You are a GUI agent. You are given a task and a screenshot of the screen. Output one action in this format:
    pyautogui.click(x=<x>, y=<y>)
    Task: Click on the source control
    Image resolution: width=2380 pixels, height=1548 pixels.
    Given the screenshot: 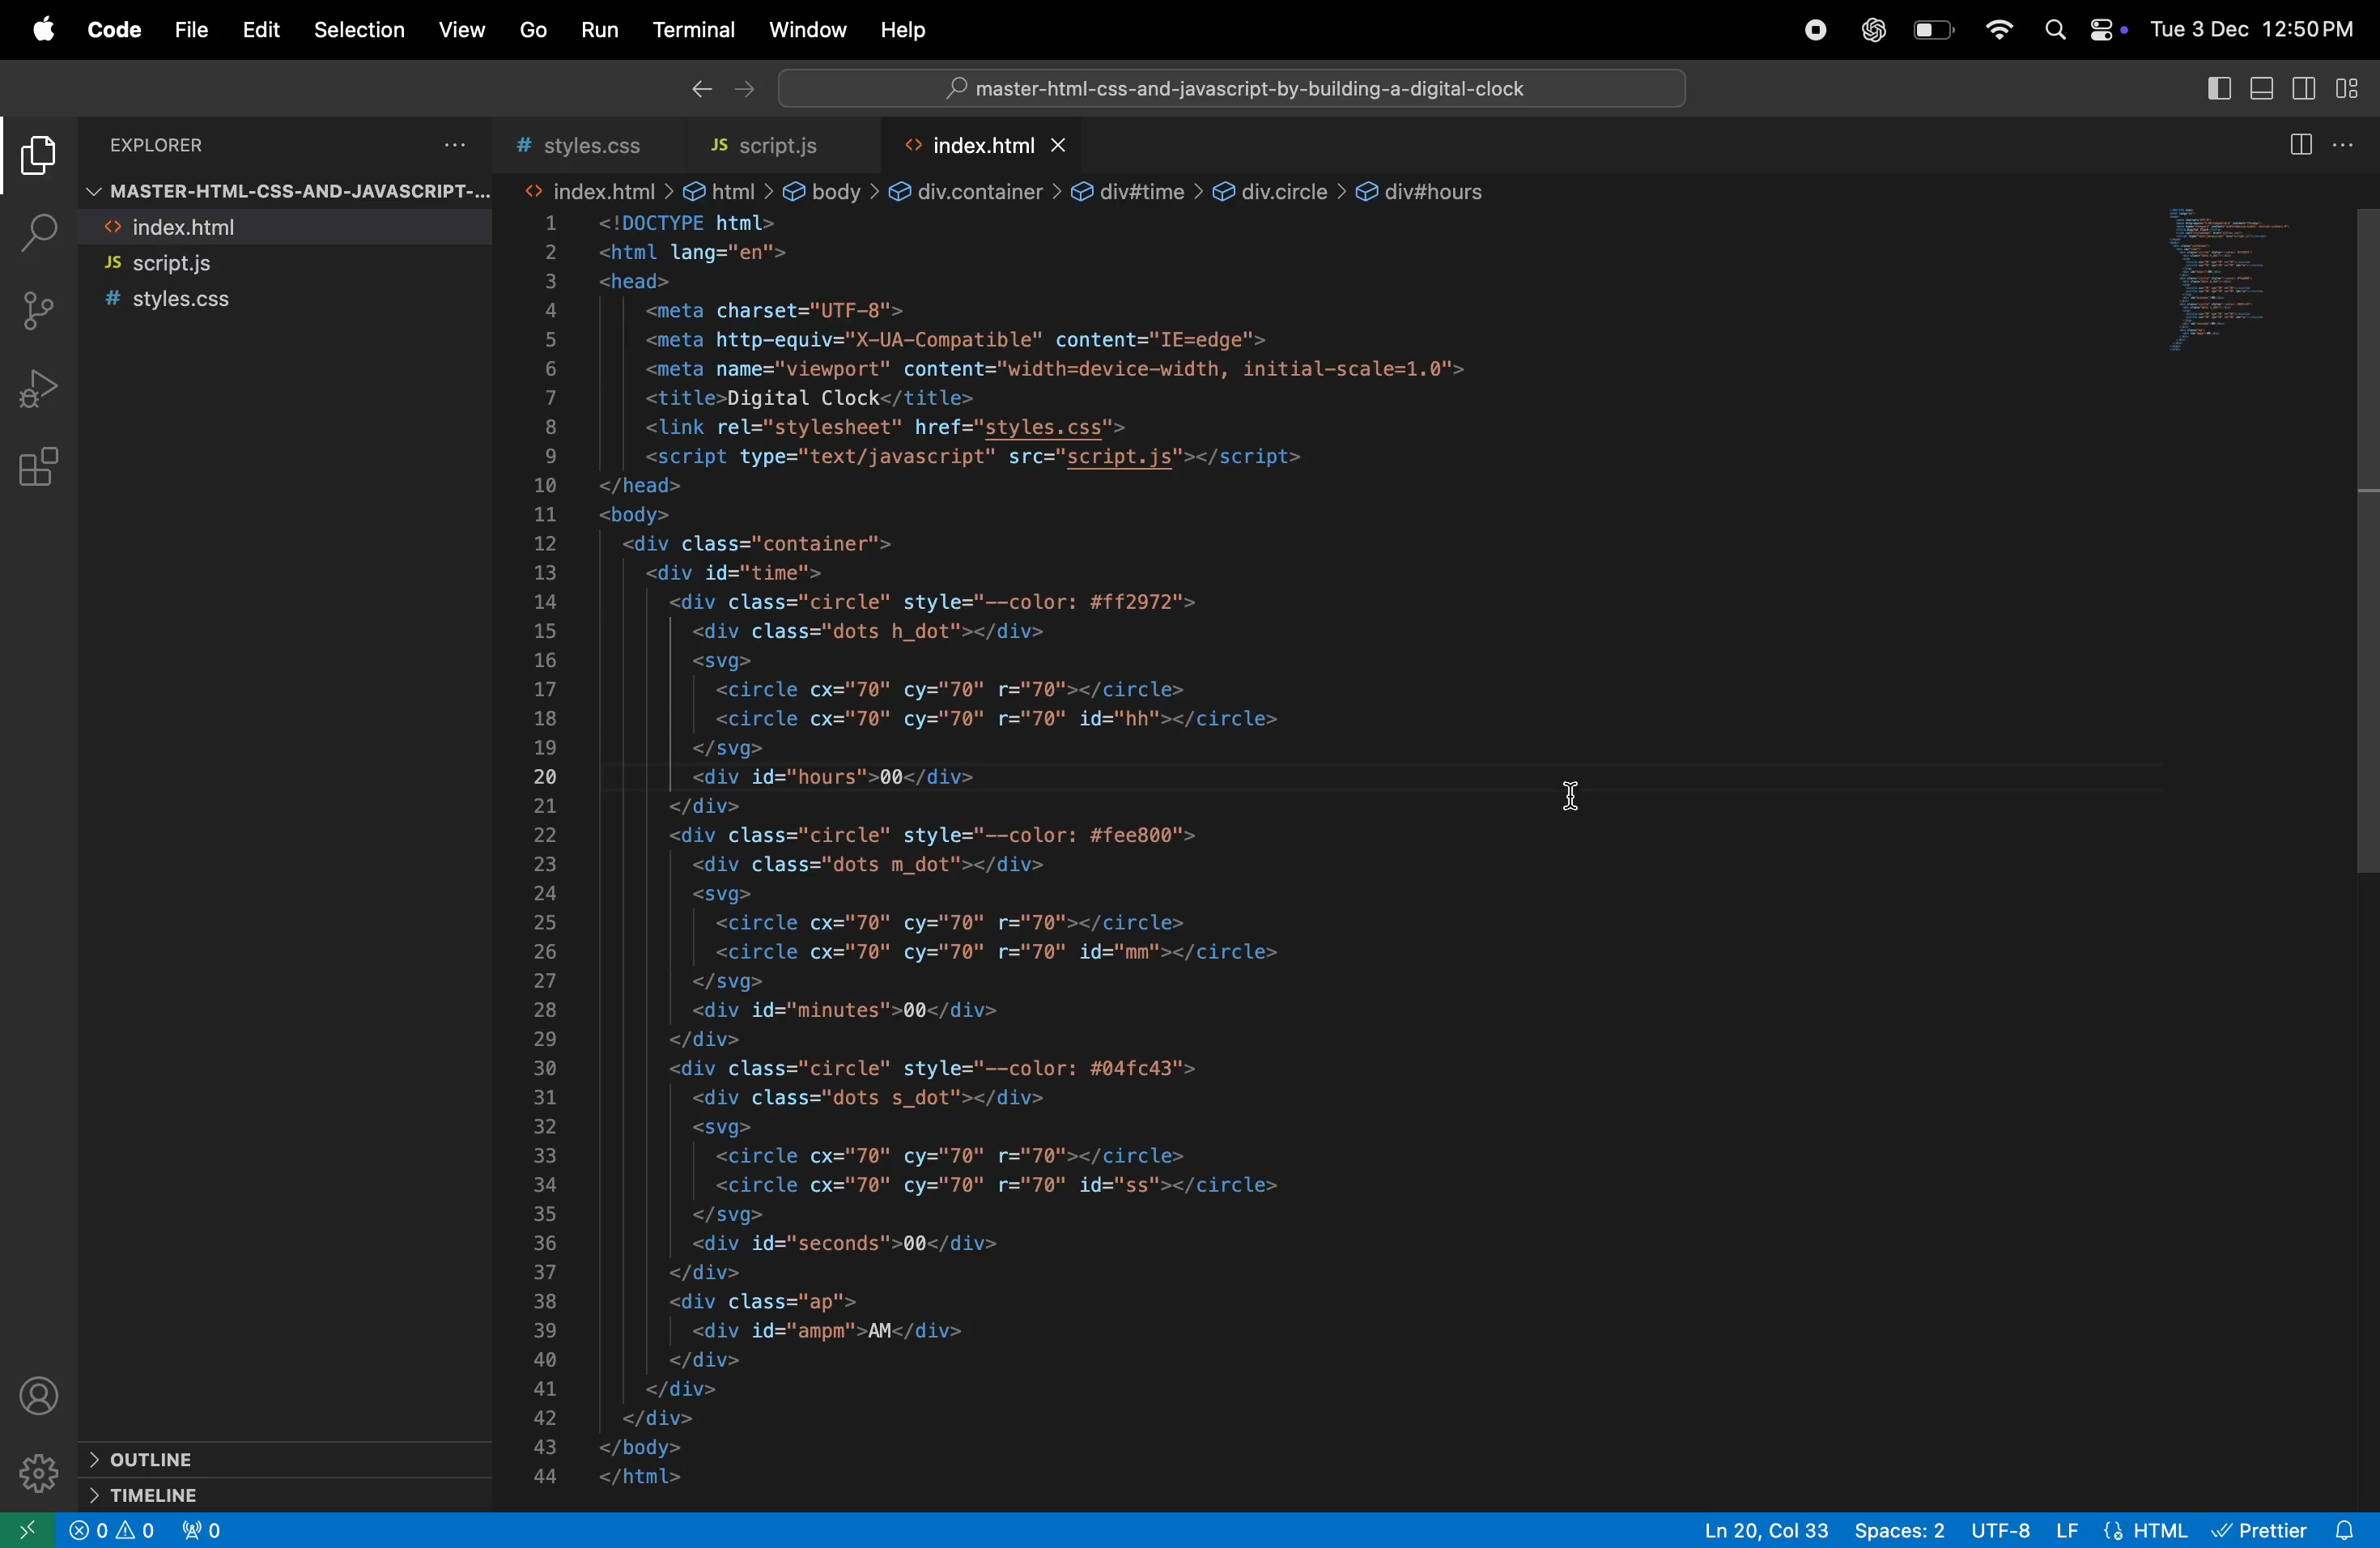 What is the action you would take?
    pyautogui.click(x=41, y=314)
    